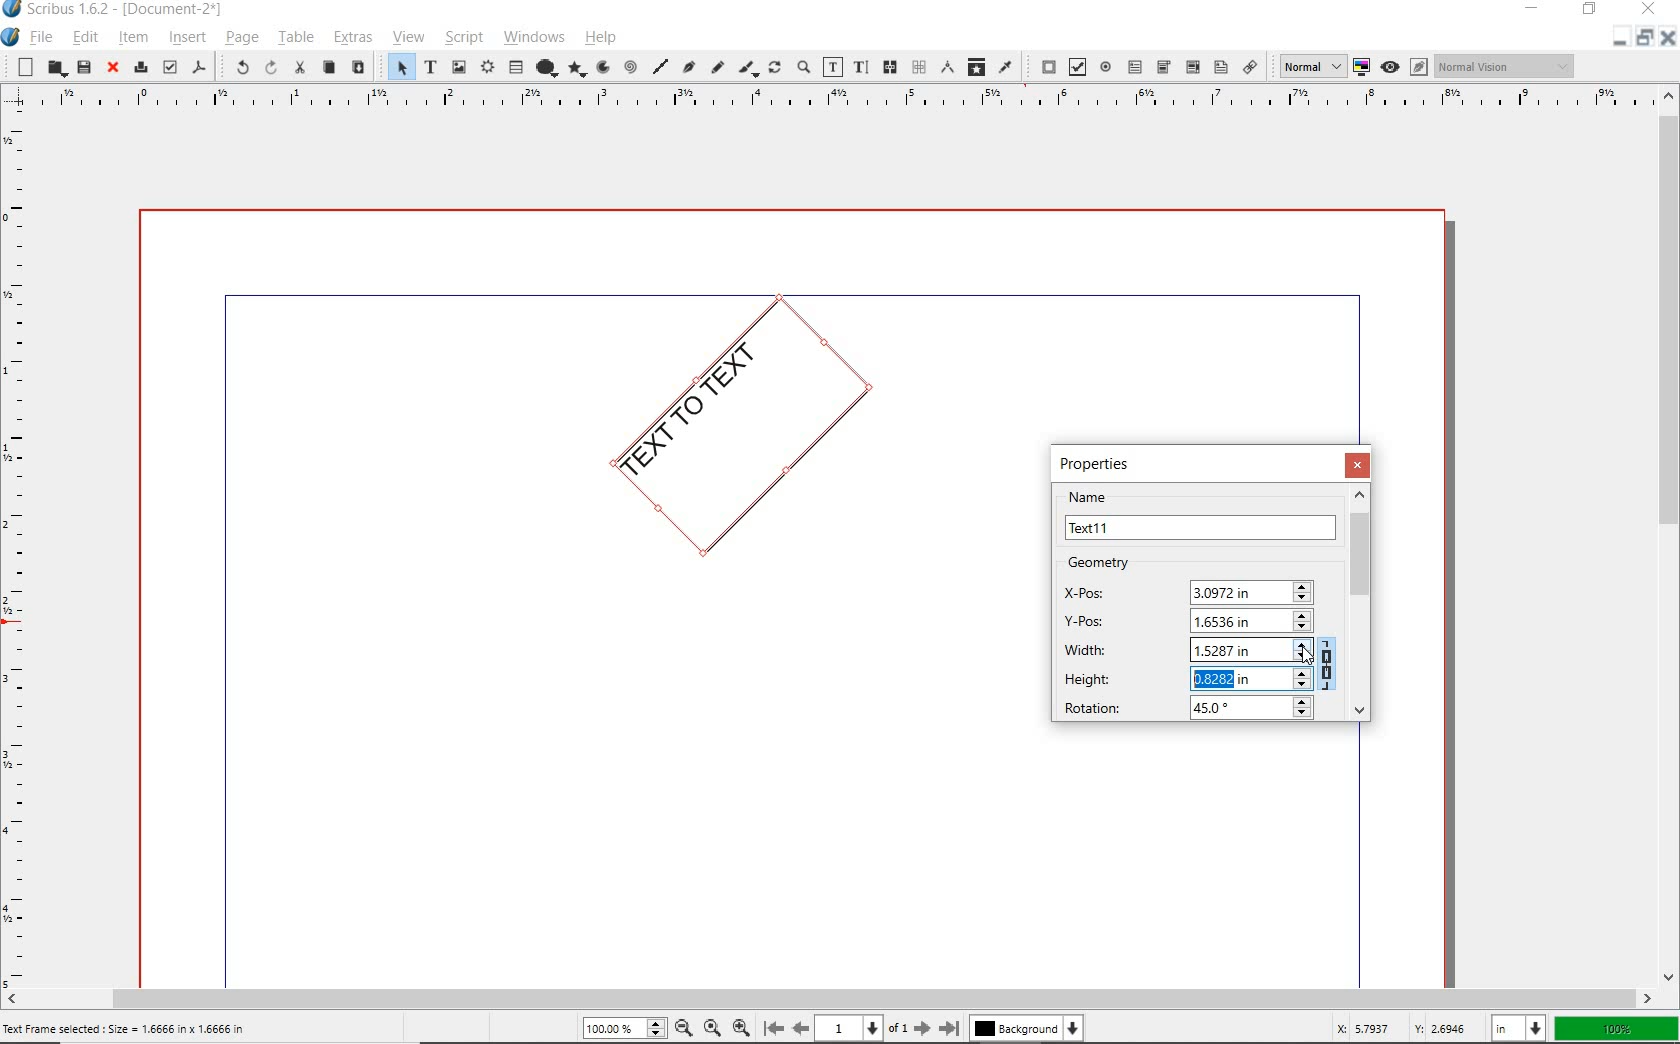 This screenshot has width=1680, height=1044. Describe the element at coordinates (1115, 563) in the screenshot. I see `GEOMETRY` at that location.